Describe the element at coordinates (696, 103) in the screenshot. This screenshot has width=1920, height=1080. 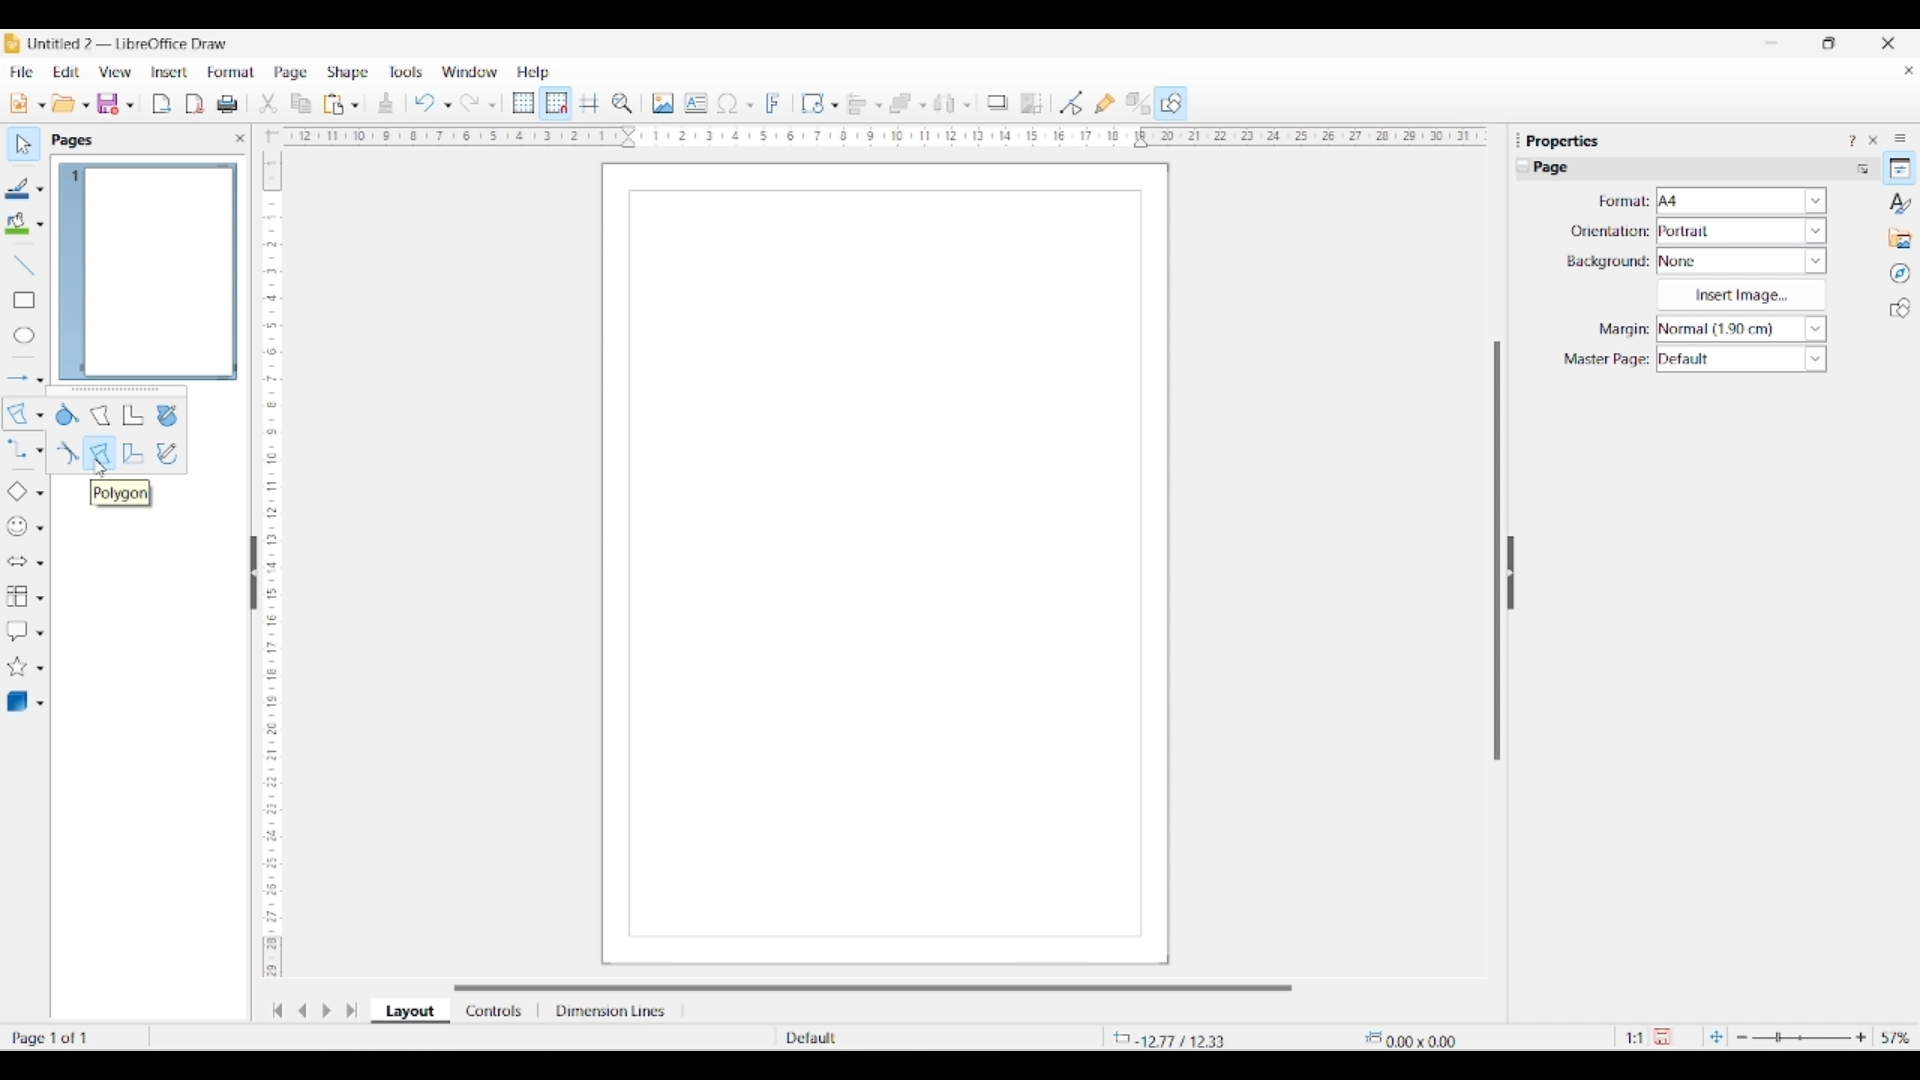
I see `Insert text box` at that location.